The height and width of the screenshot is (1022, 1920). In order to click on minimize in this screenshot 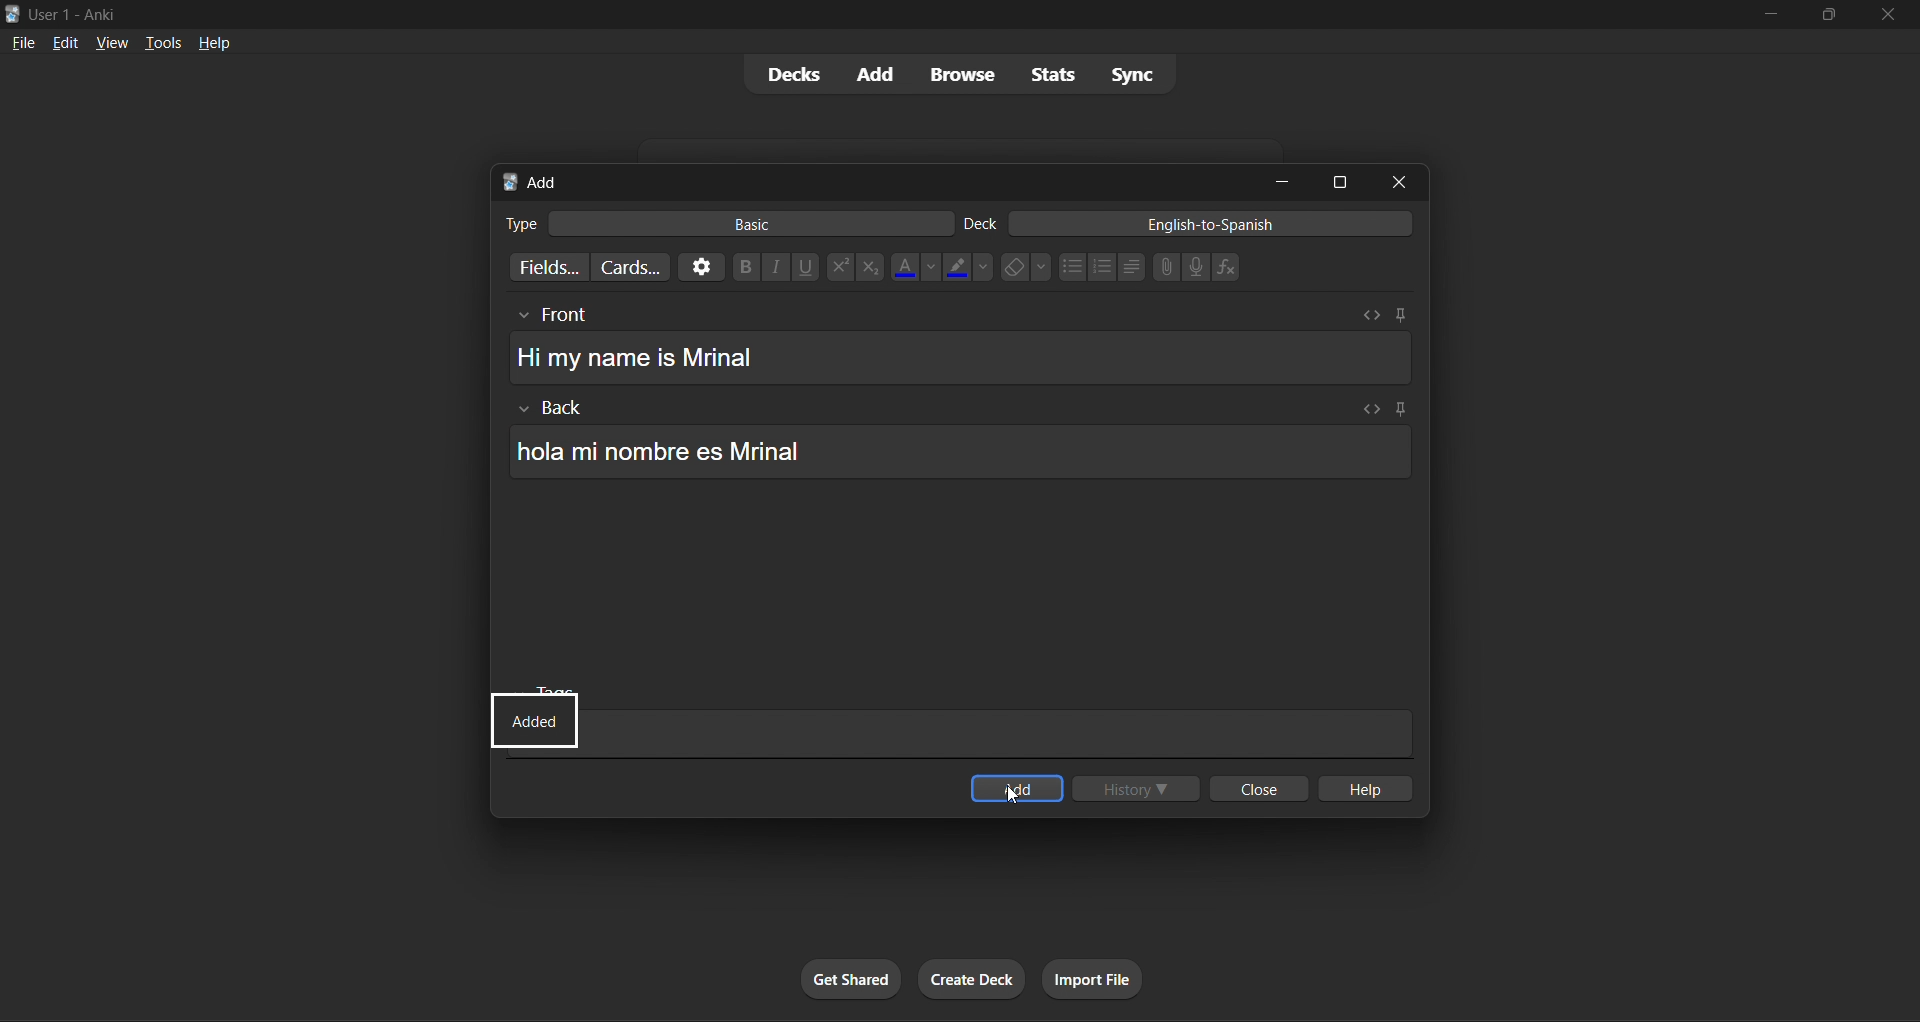, I will do `click(1279, 181)`.